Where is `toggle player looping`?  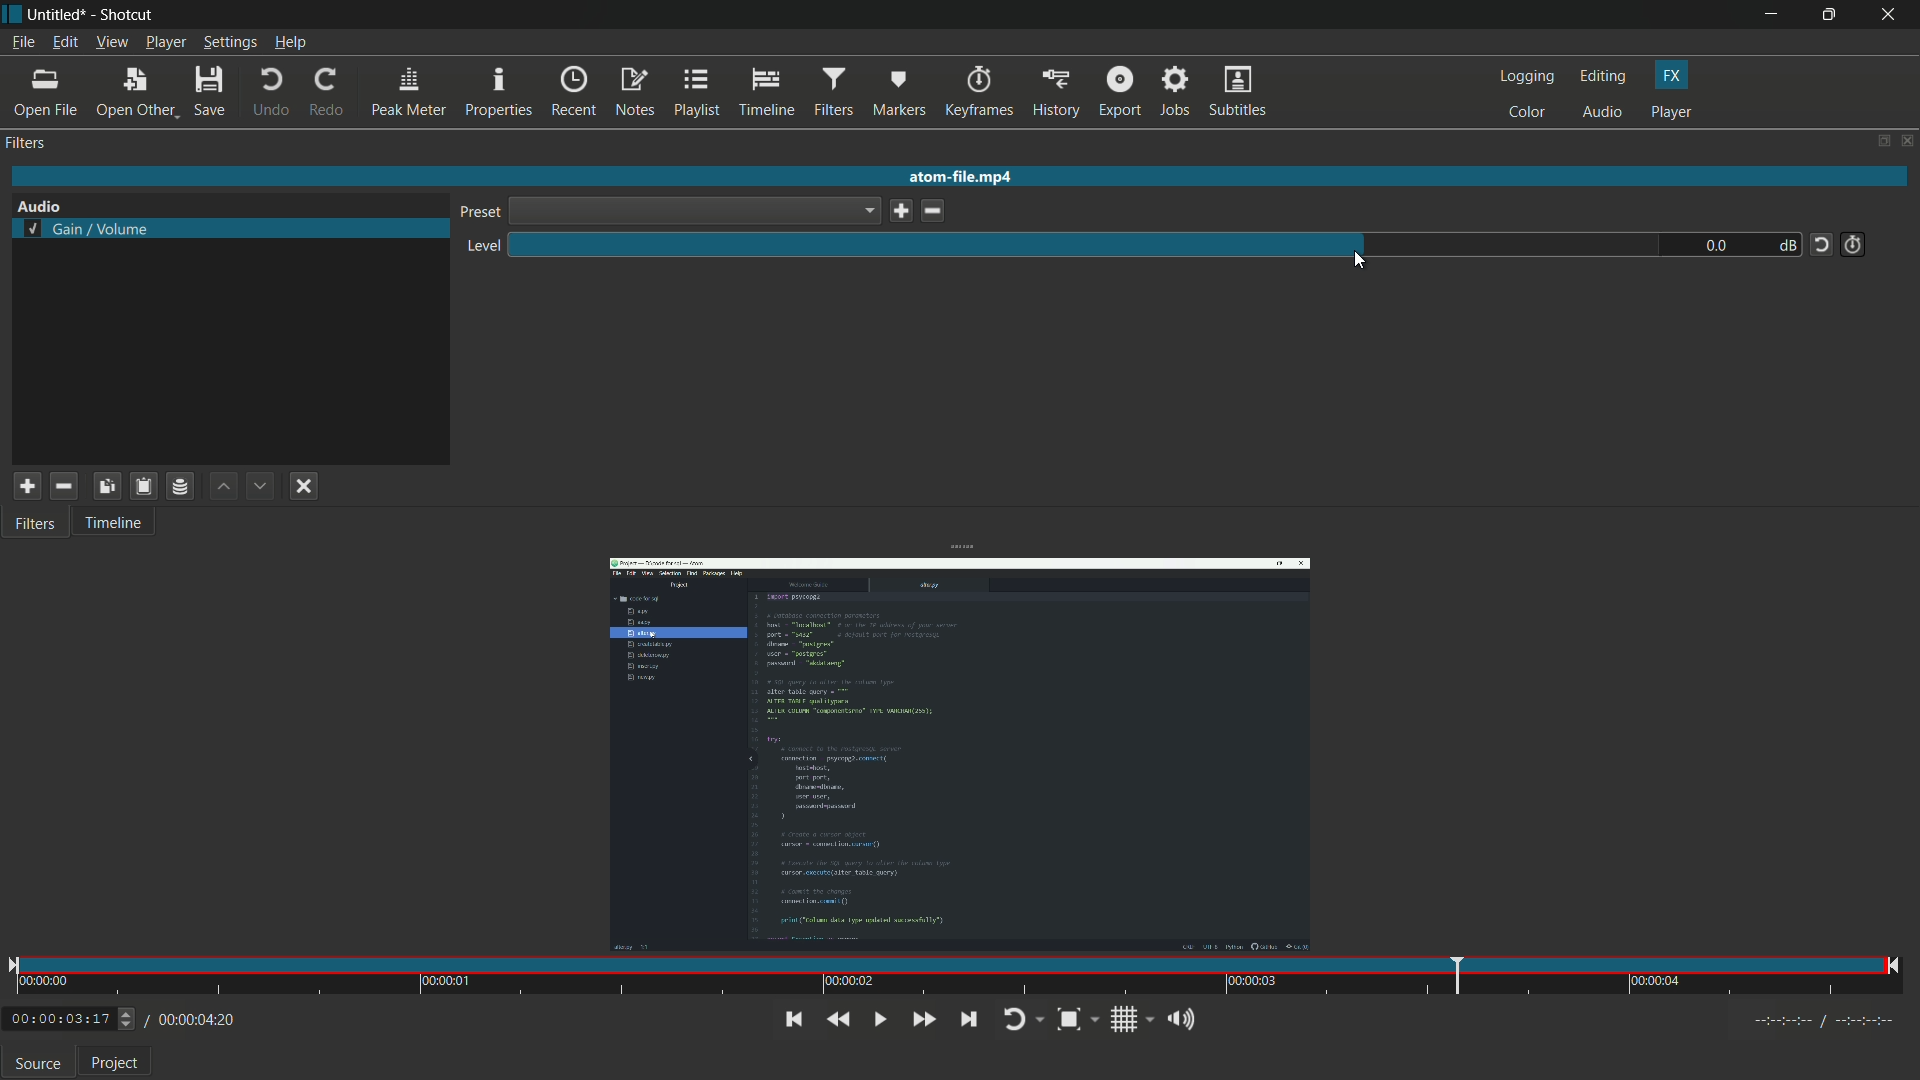 toggle player looping is located at coordinates (1022, 1021).